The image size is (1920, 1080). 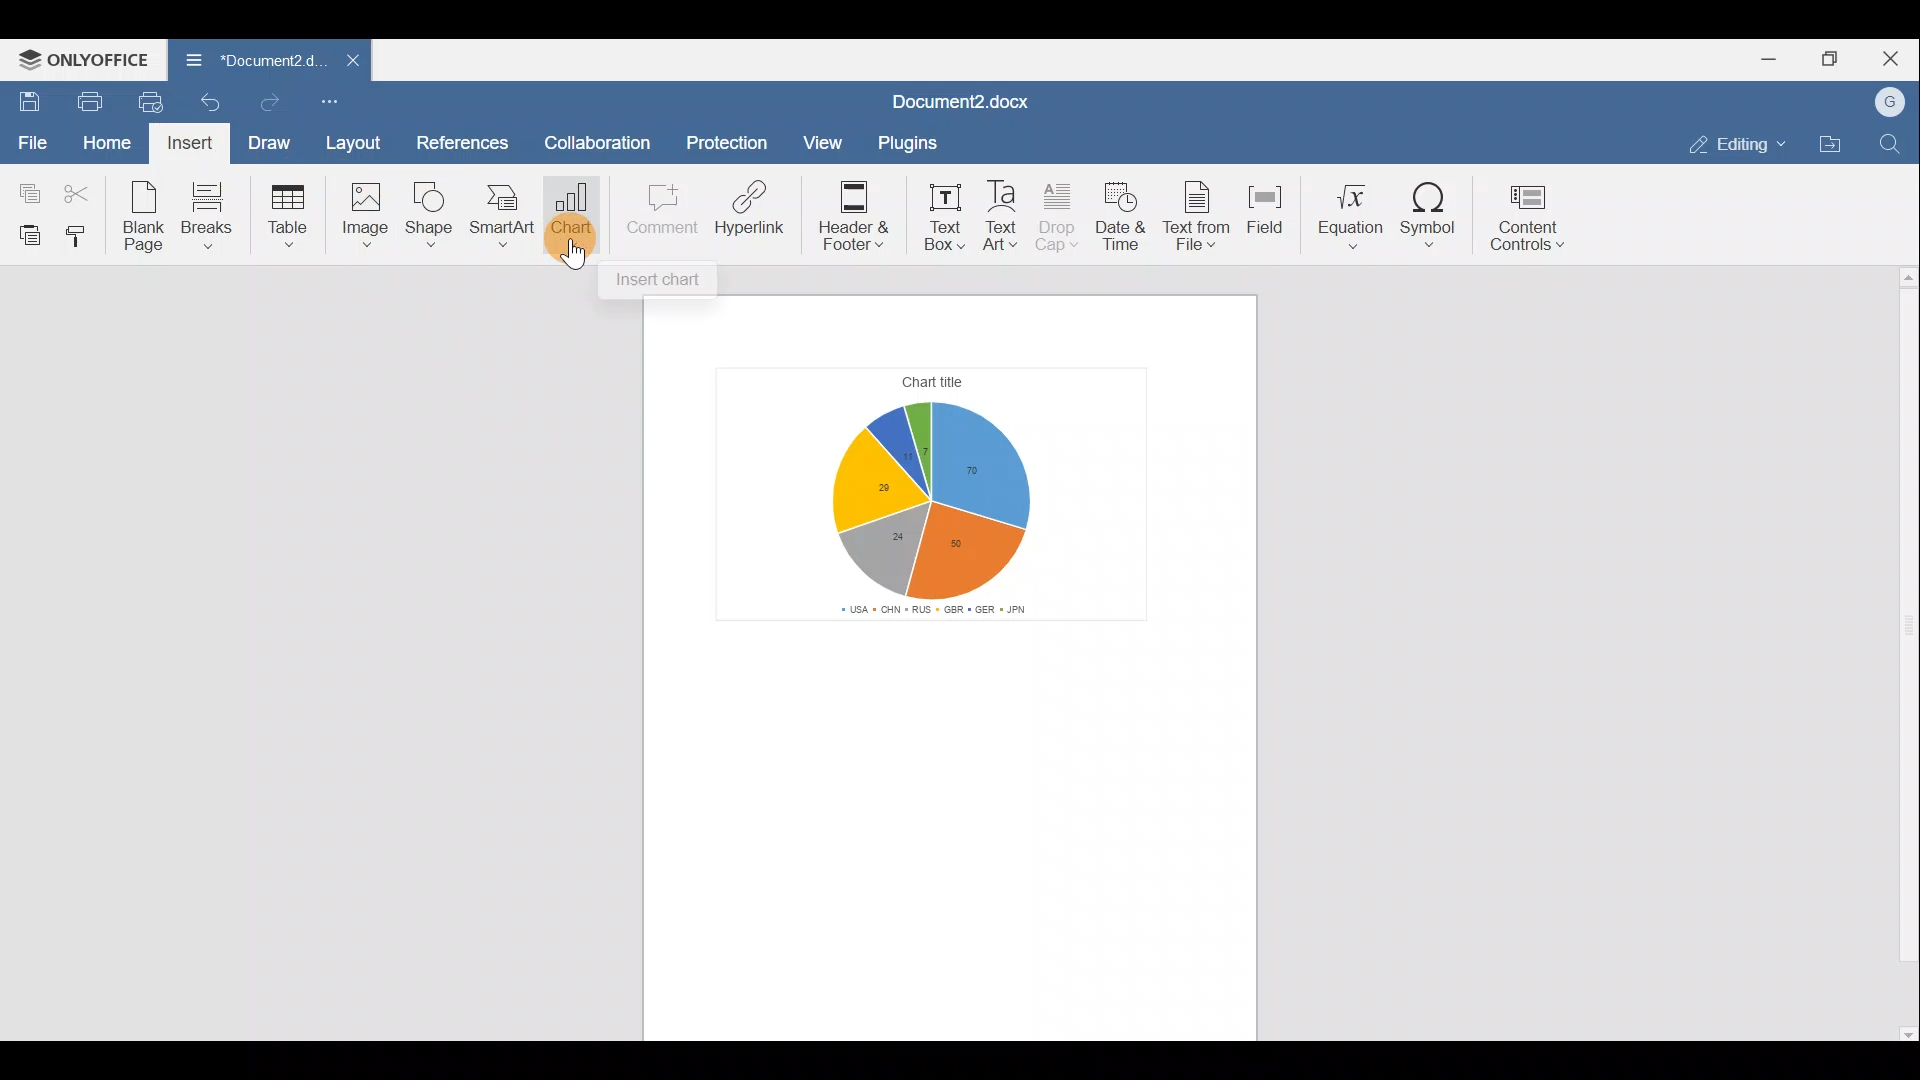 I want to click on Drop cap, so click(x=1058, y=214).